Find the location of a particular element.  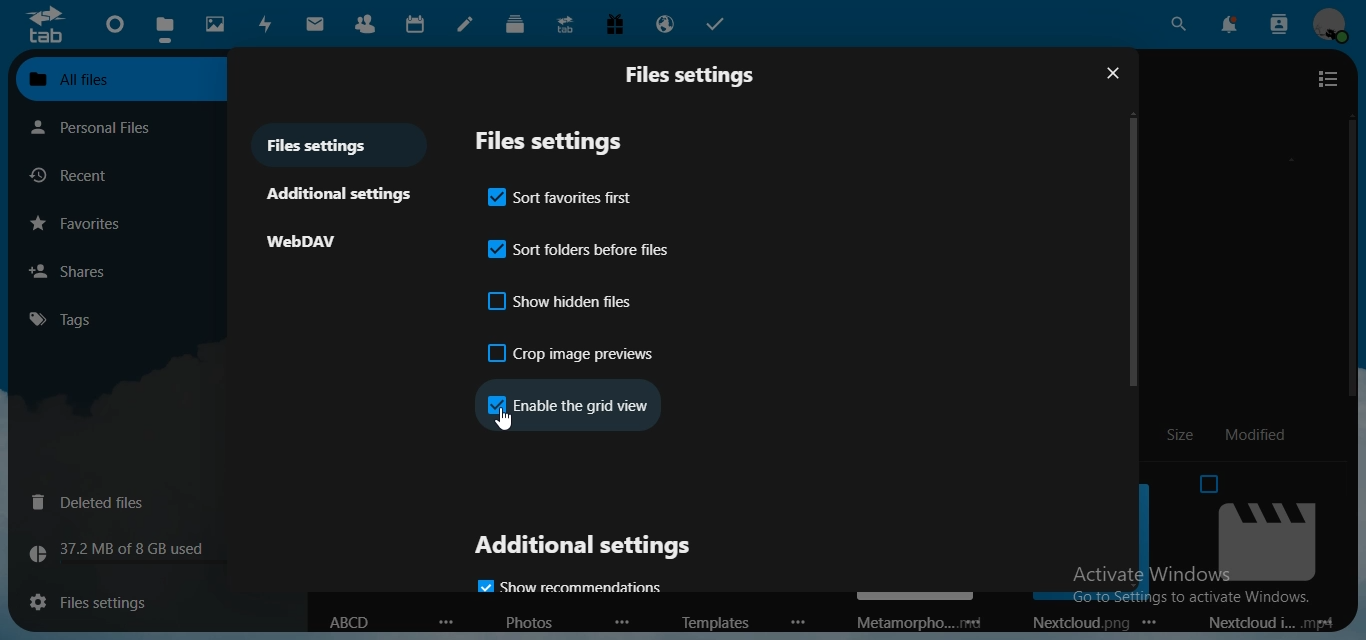

files setttings is located at coordinates (563, 141).